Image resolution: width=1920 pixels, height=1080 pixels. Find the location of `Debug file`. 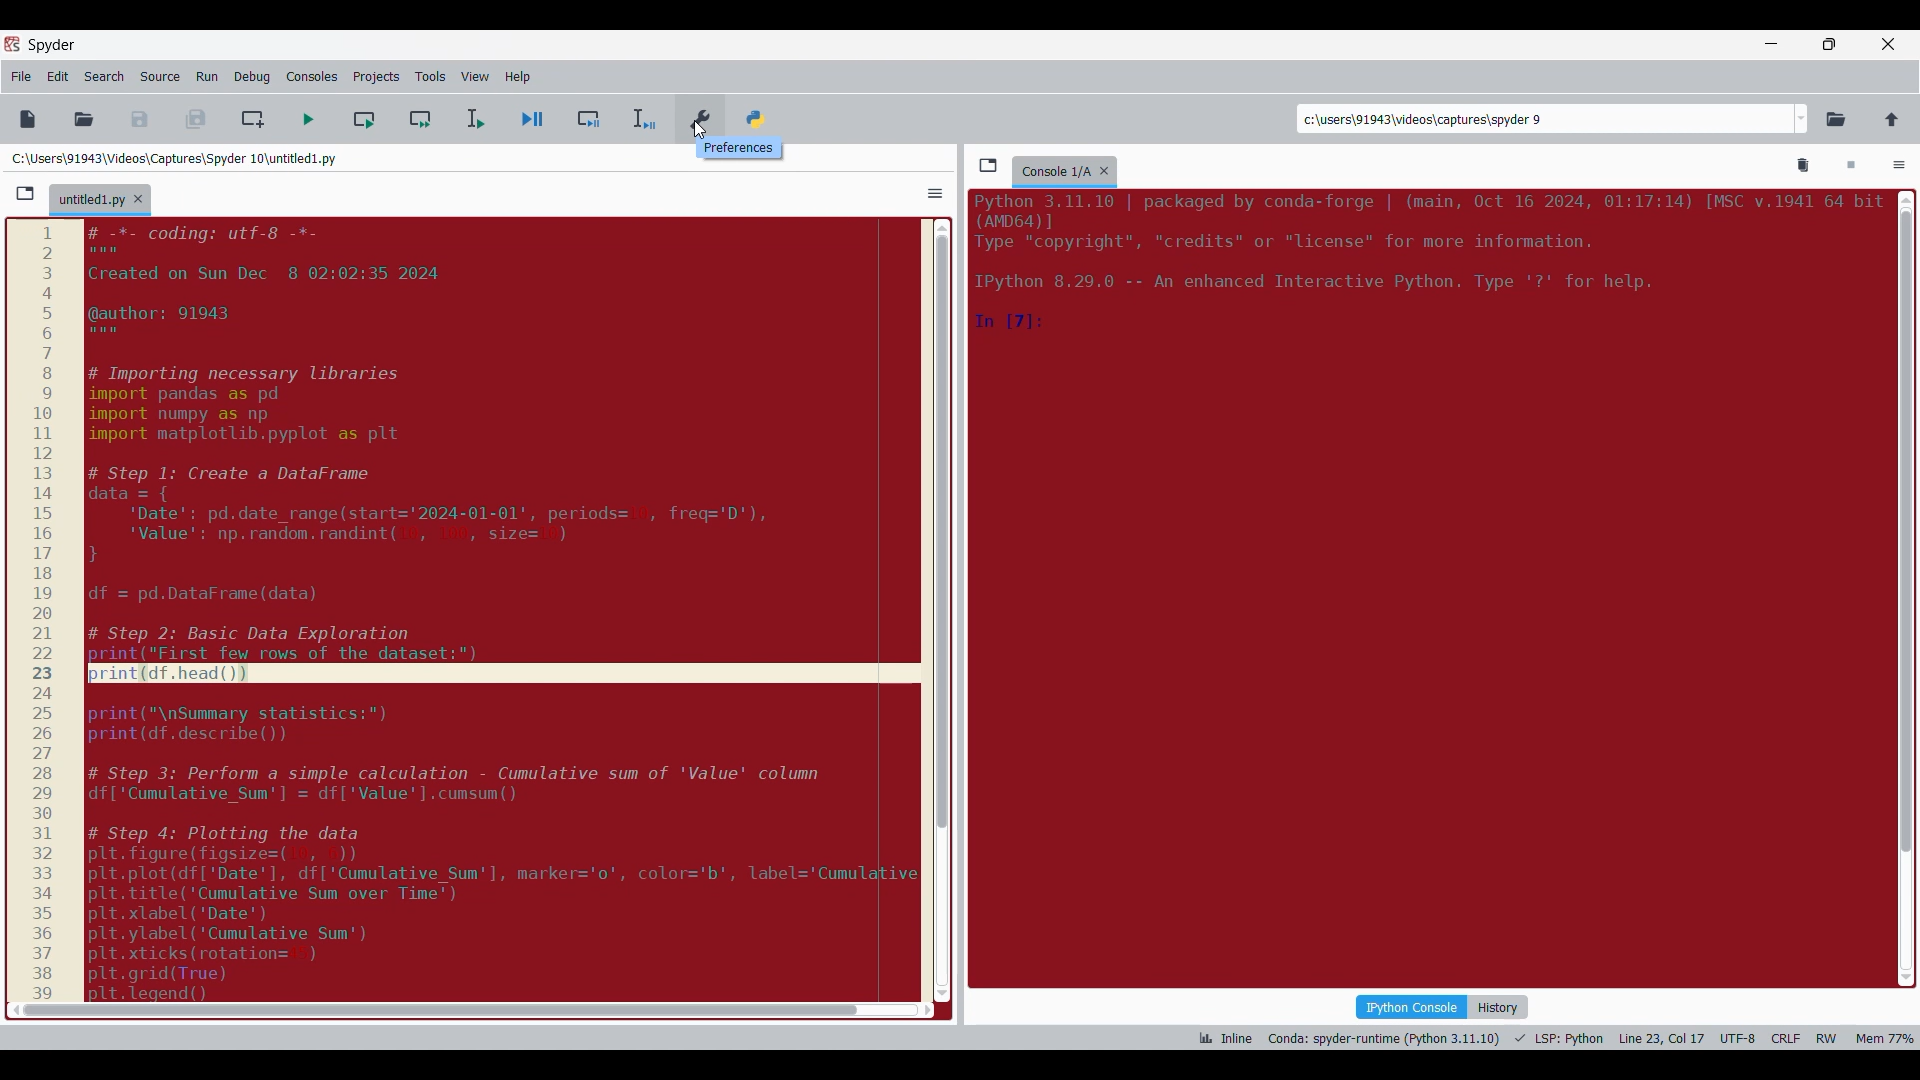

Debug file is located at coordinates (533, 120).